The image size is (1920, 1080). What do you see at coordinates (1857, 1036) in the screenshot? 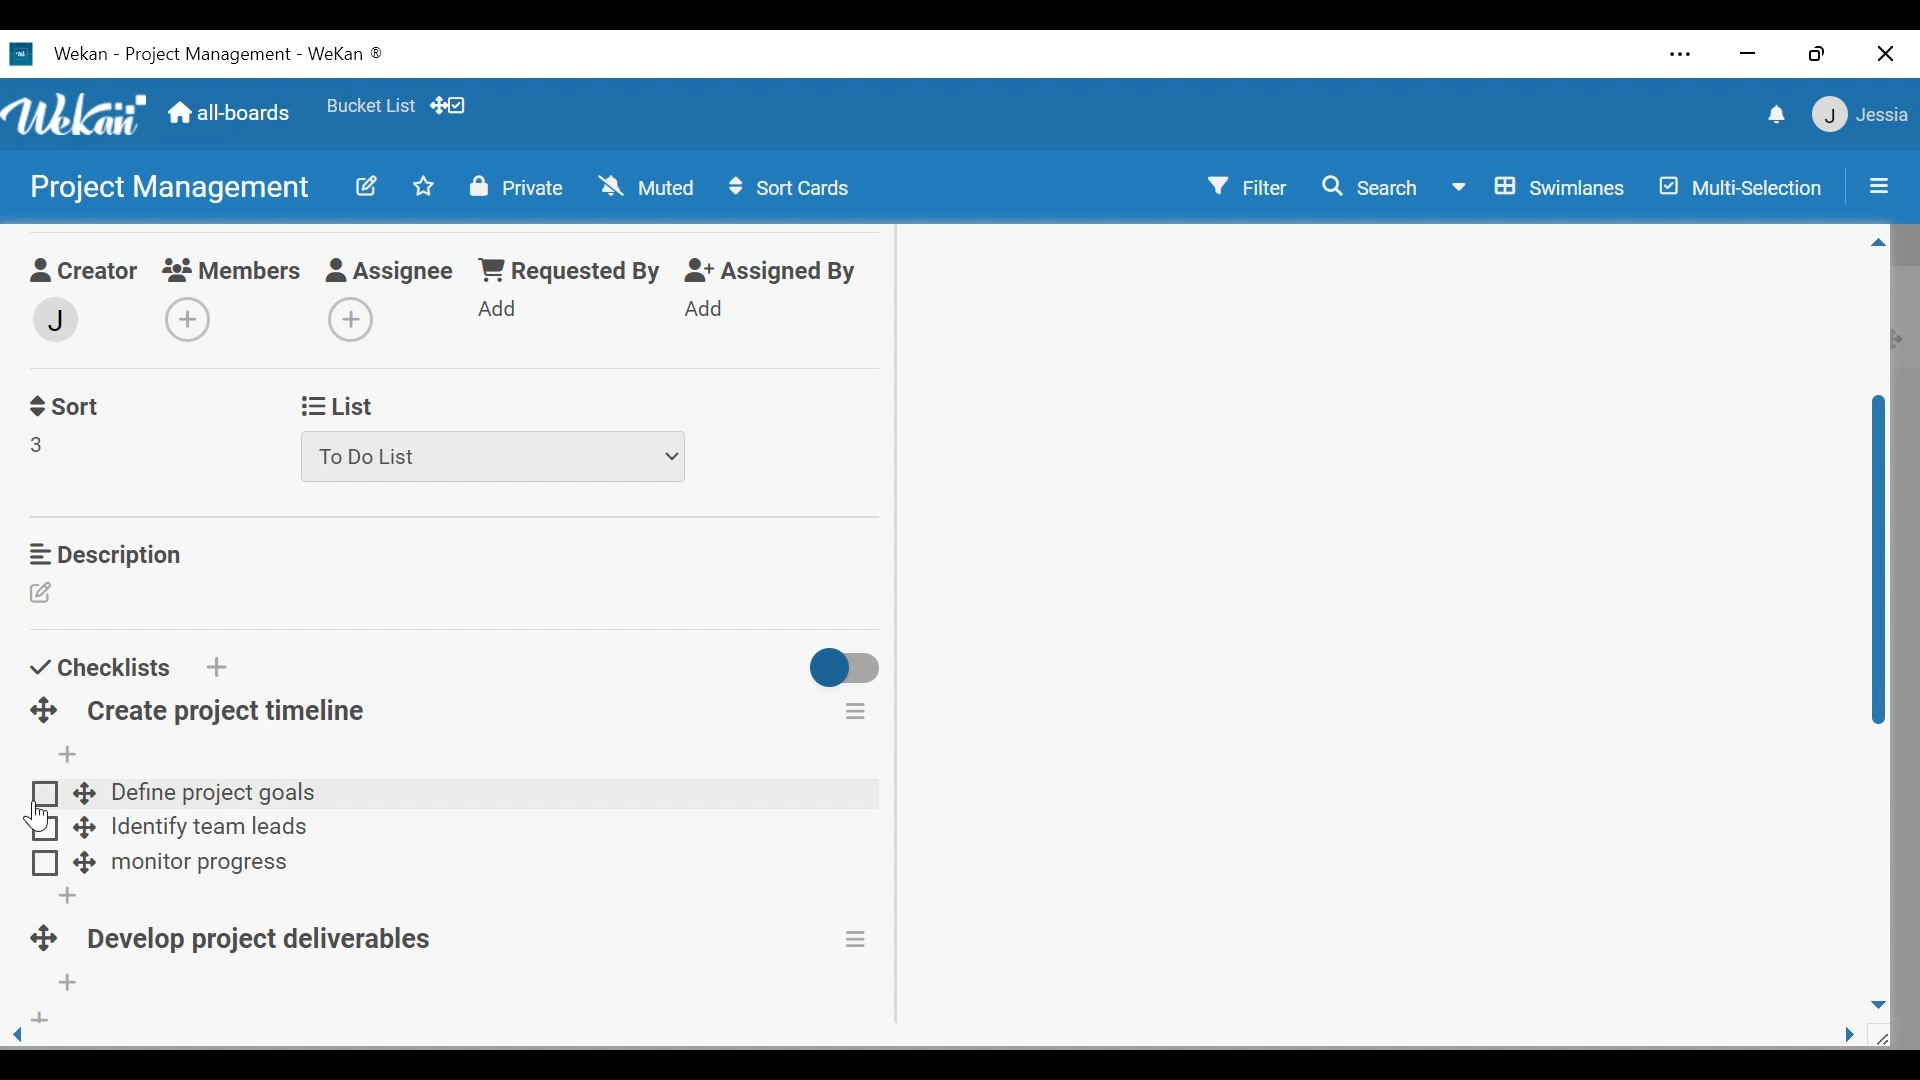
I see `page side` at bounding box center [1857, 1036].